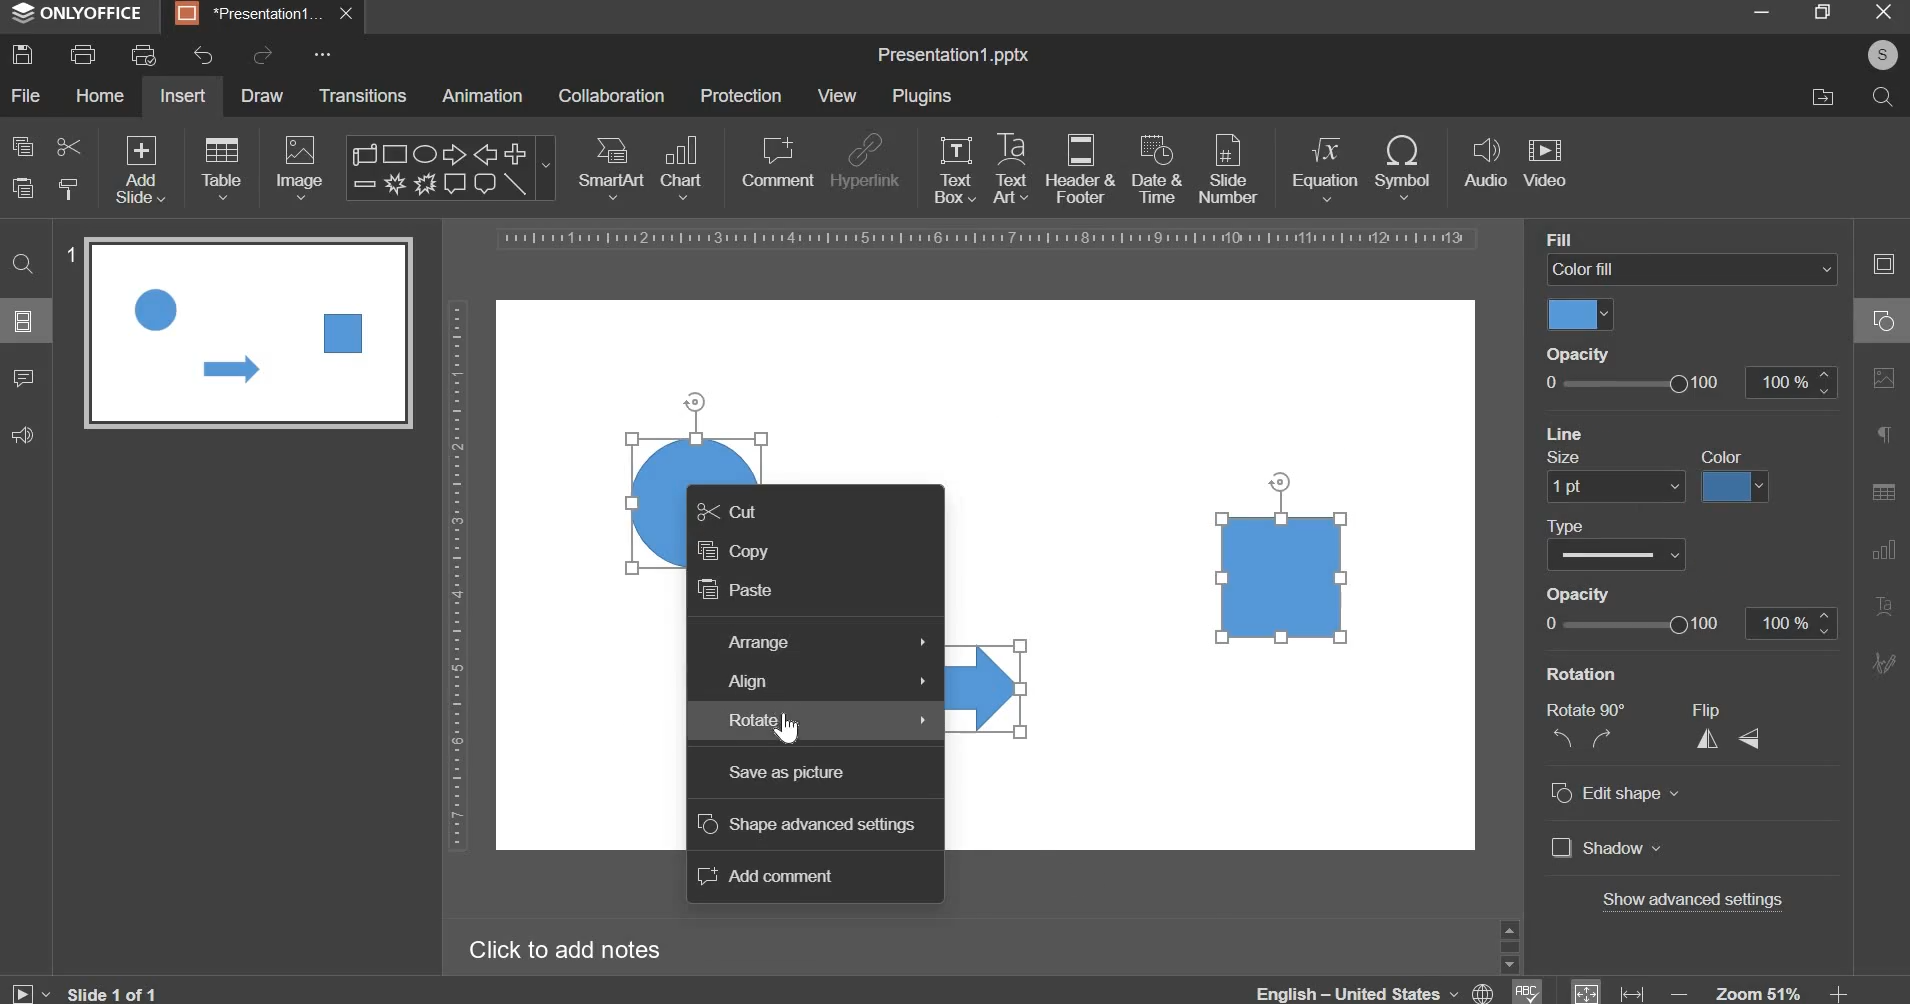  Describe the element at coordinates (250, 15) in the screenshot. I see `Presentation` at that location.